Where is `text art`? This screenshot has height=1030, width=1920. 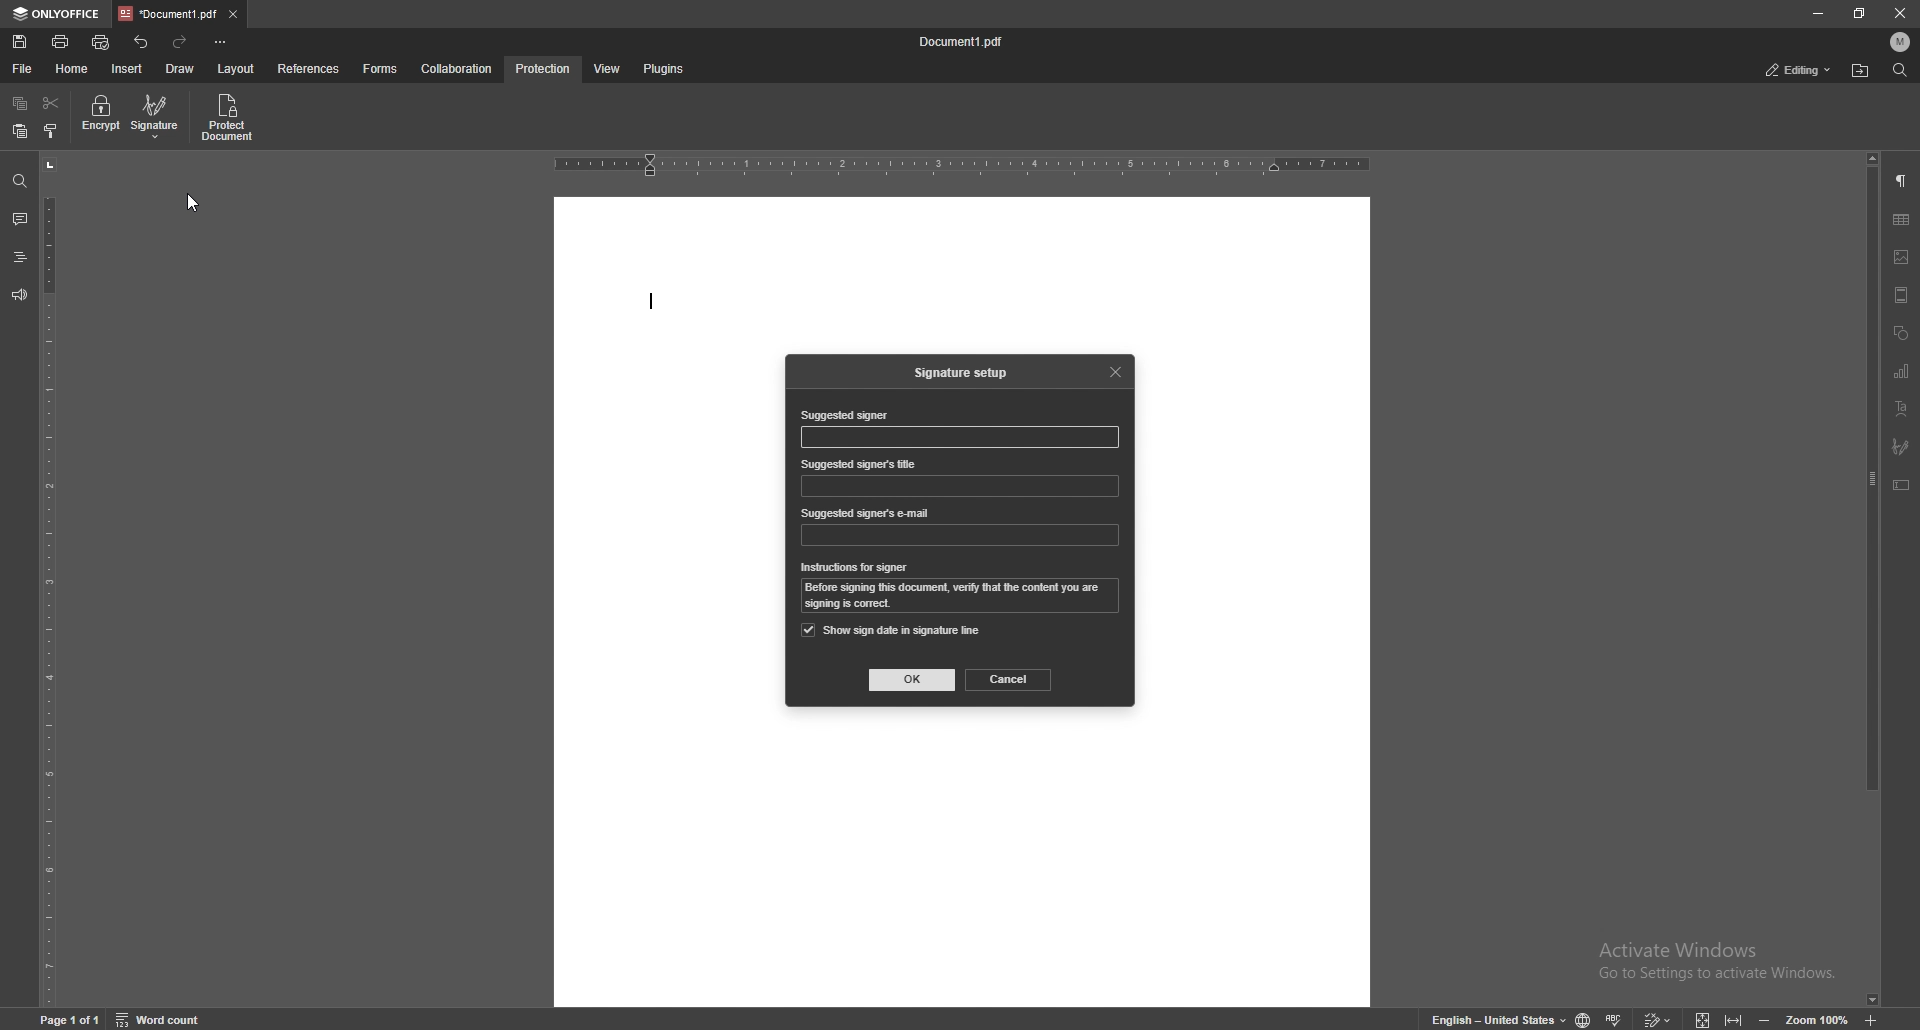
text art is located at coordinates (1901, 410).